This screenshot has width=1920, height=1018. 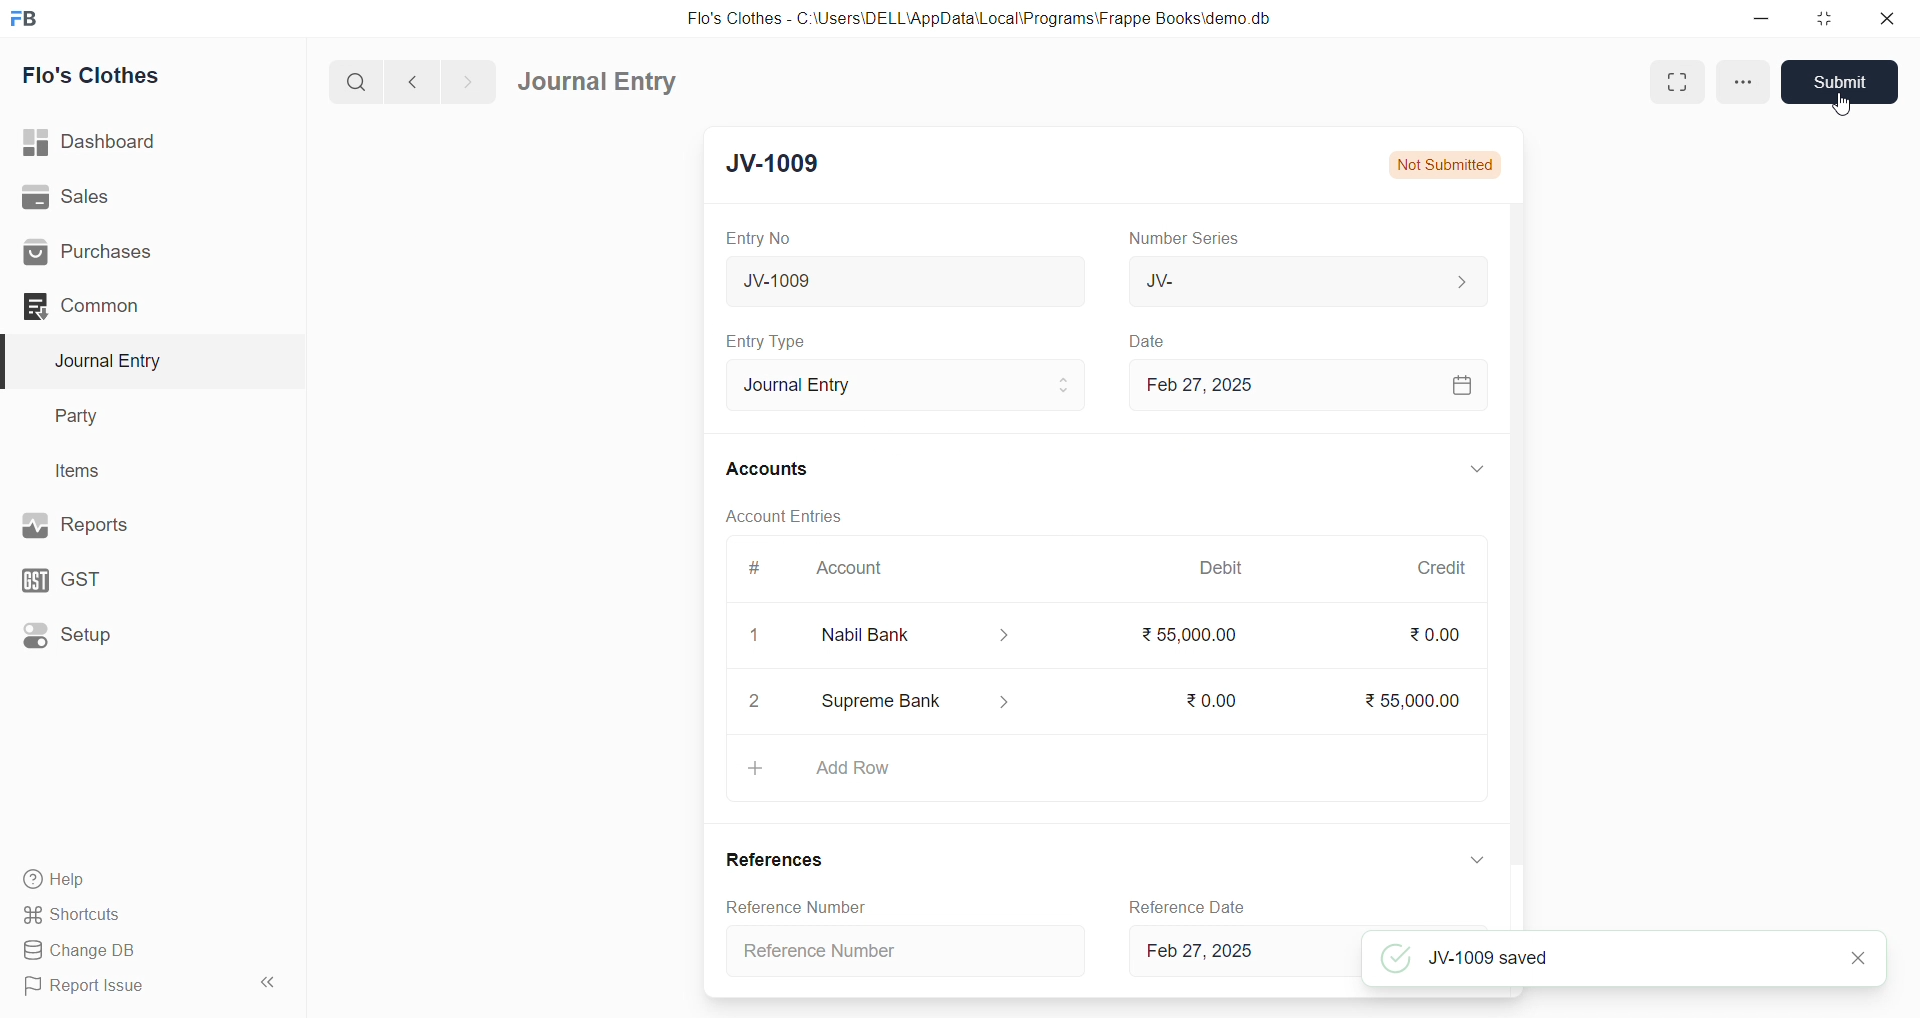 What do you see at coordinates (916, 638) in the screenshot?
I see `Nabil Bank` at bounding box center [916, 638].